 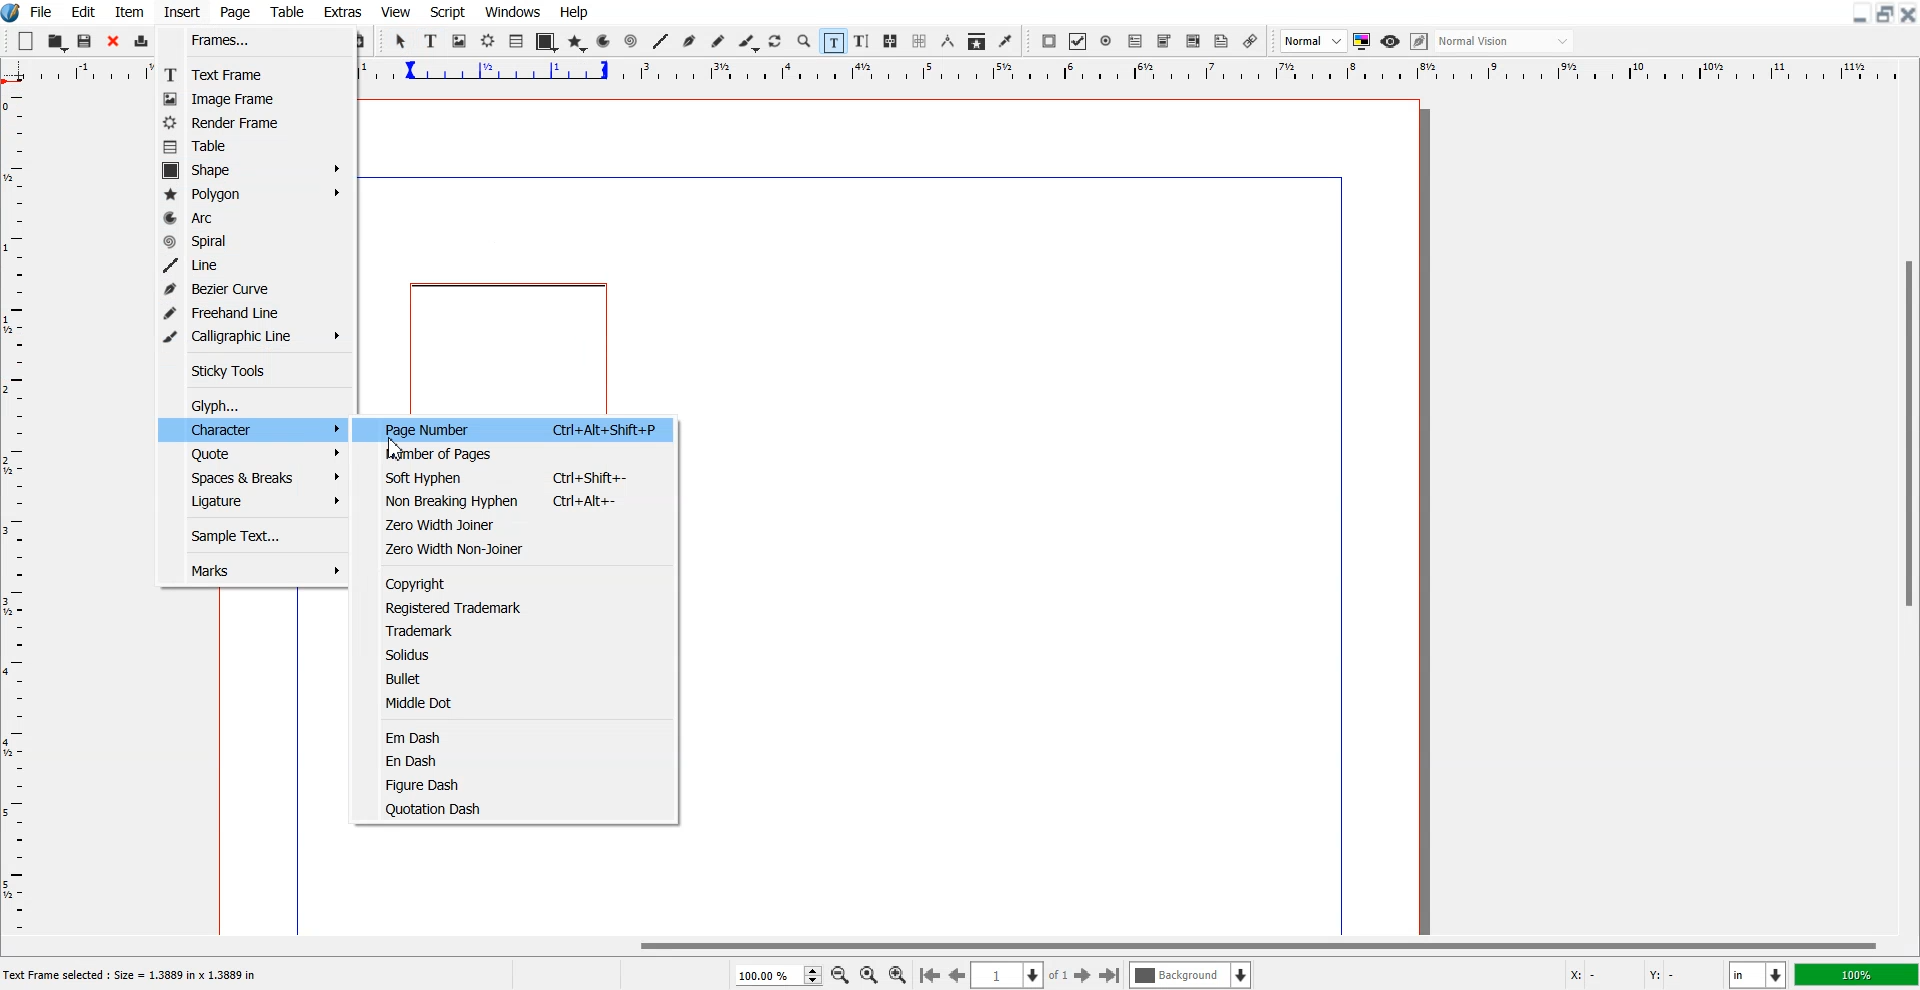 What do you see at coordinates (256, 169) in the screenshot?
I see `Shape` at bounding box center [256, 169].